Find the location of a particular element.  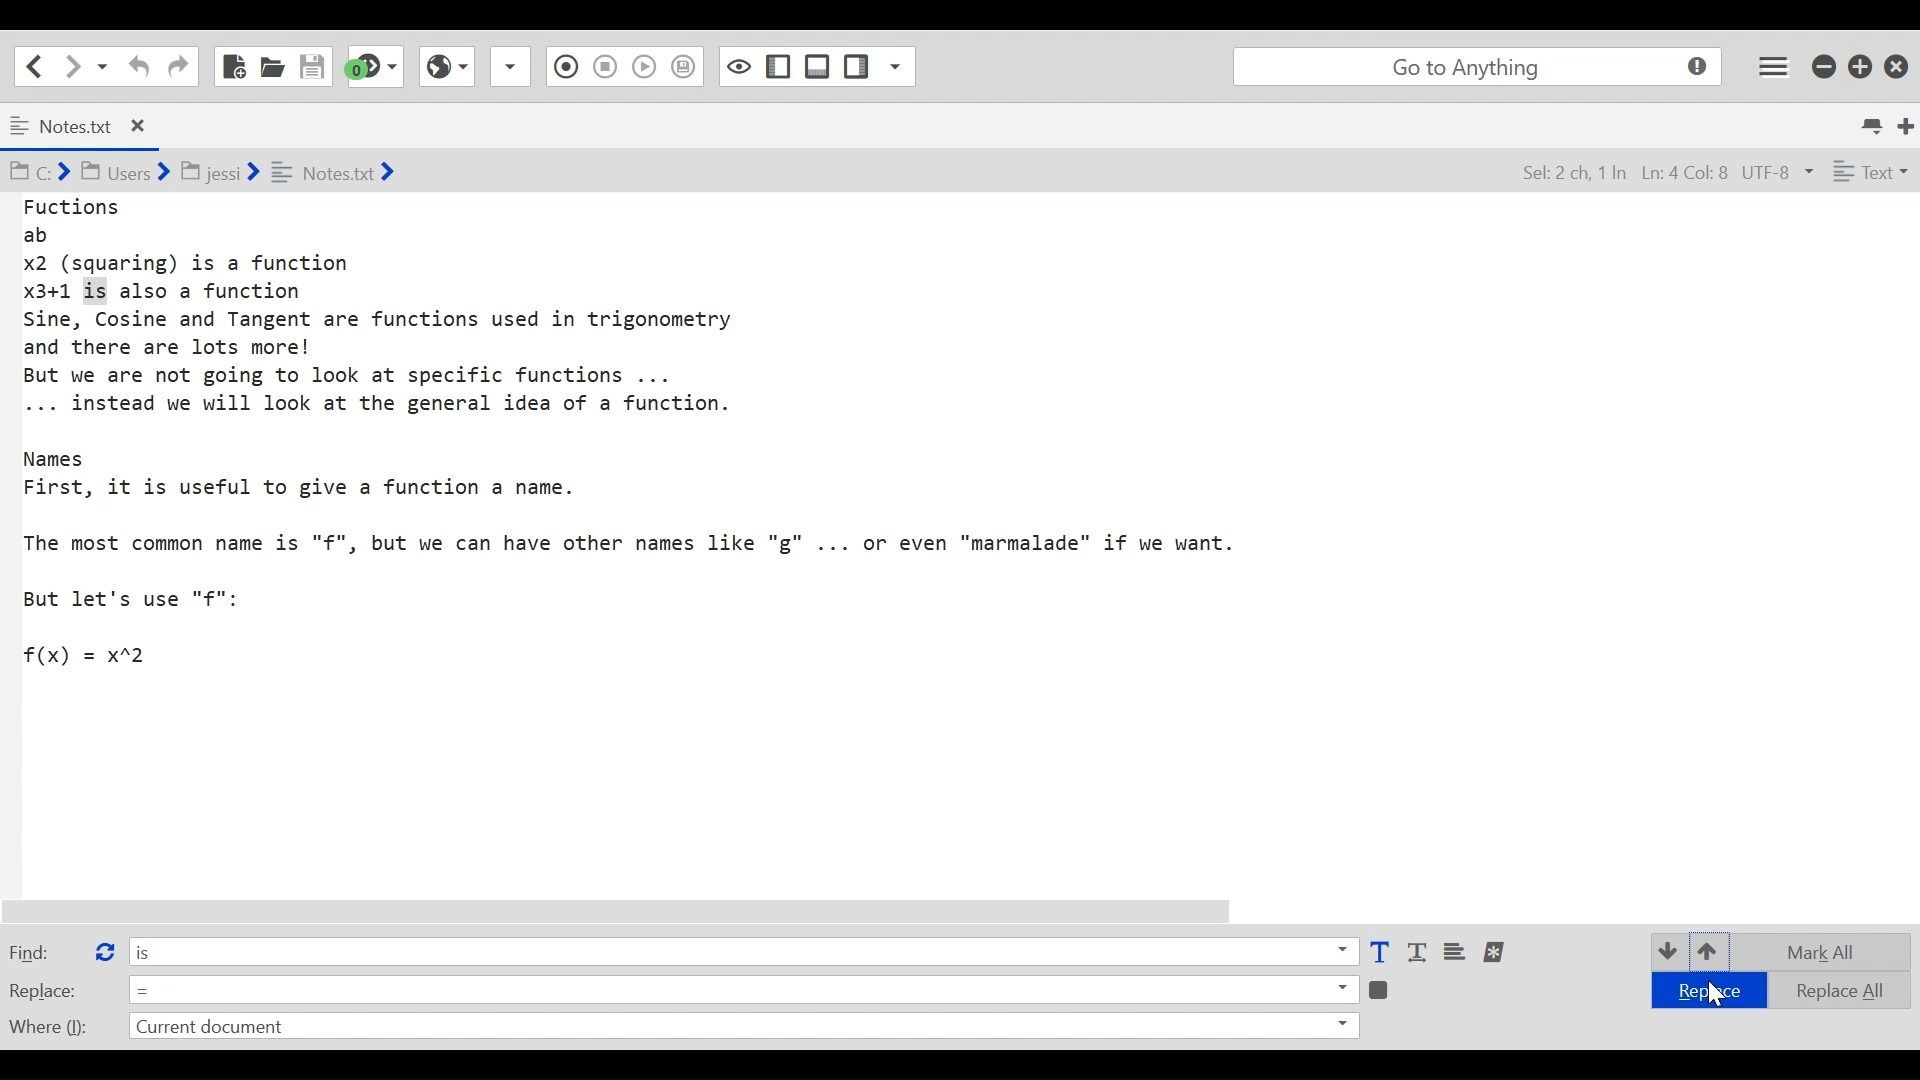

Application menu is located at coordinates (1775, 65).